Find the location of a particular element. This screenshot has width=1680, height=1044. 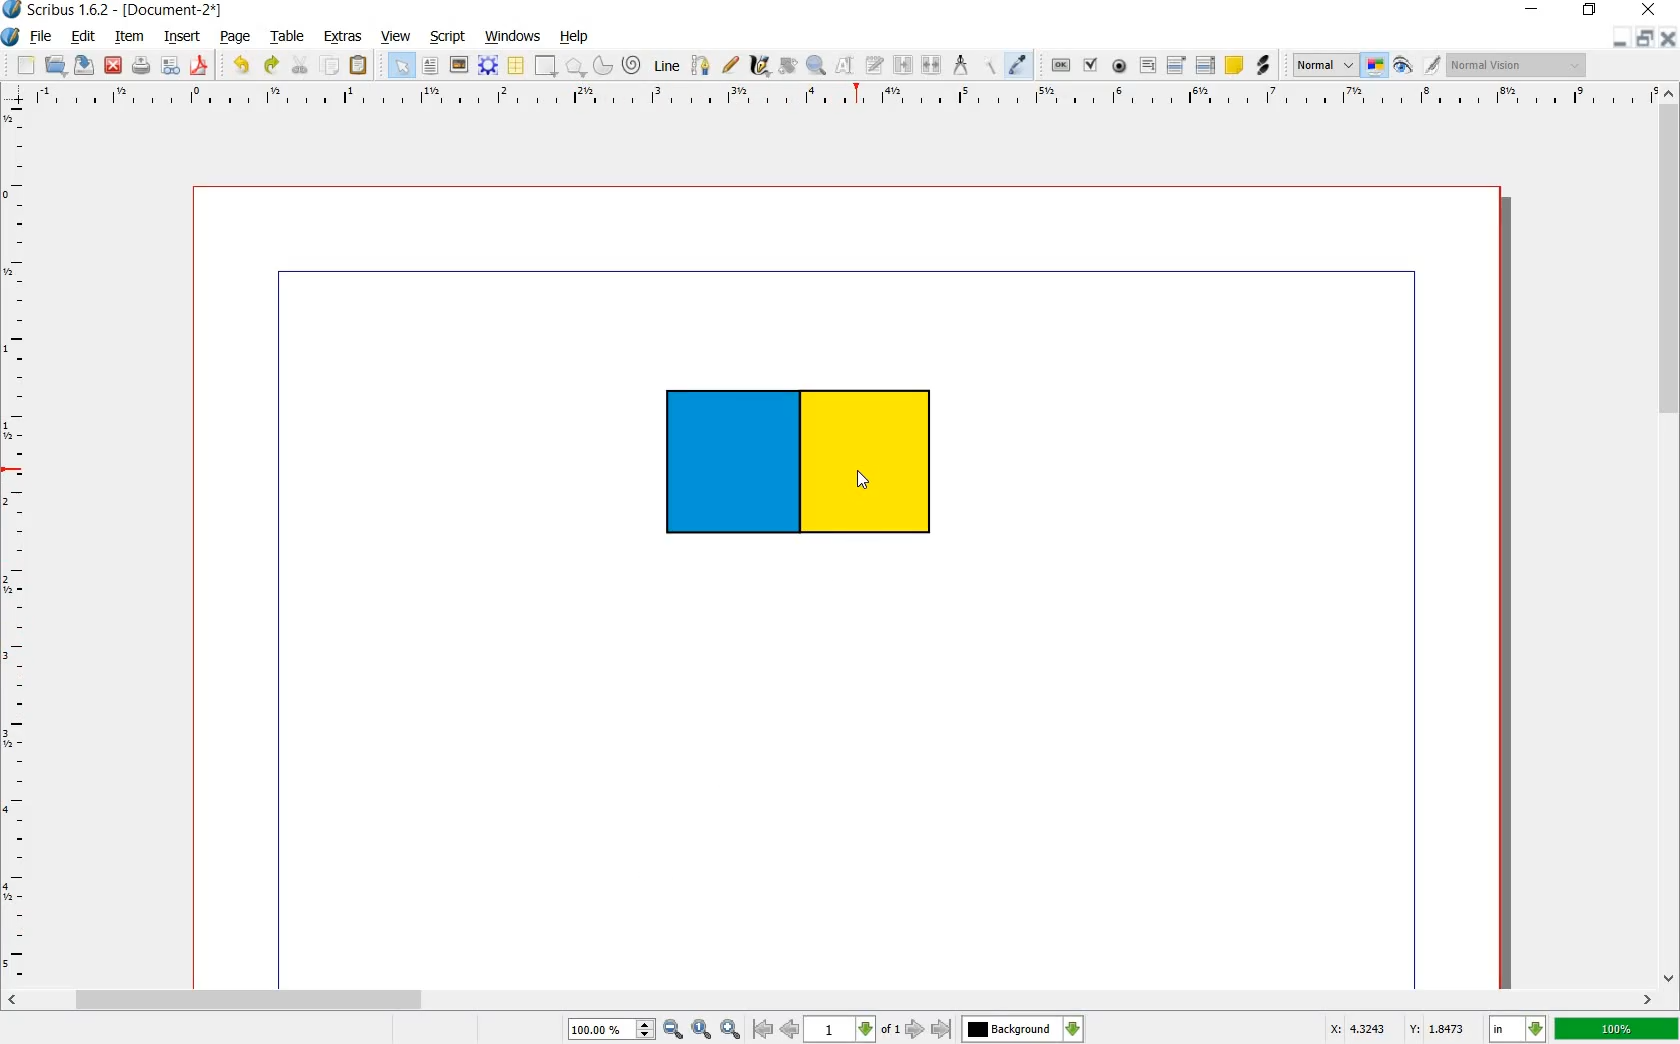

line is located at coordinates (667, 66).